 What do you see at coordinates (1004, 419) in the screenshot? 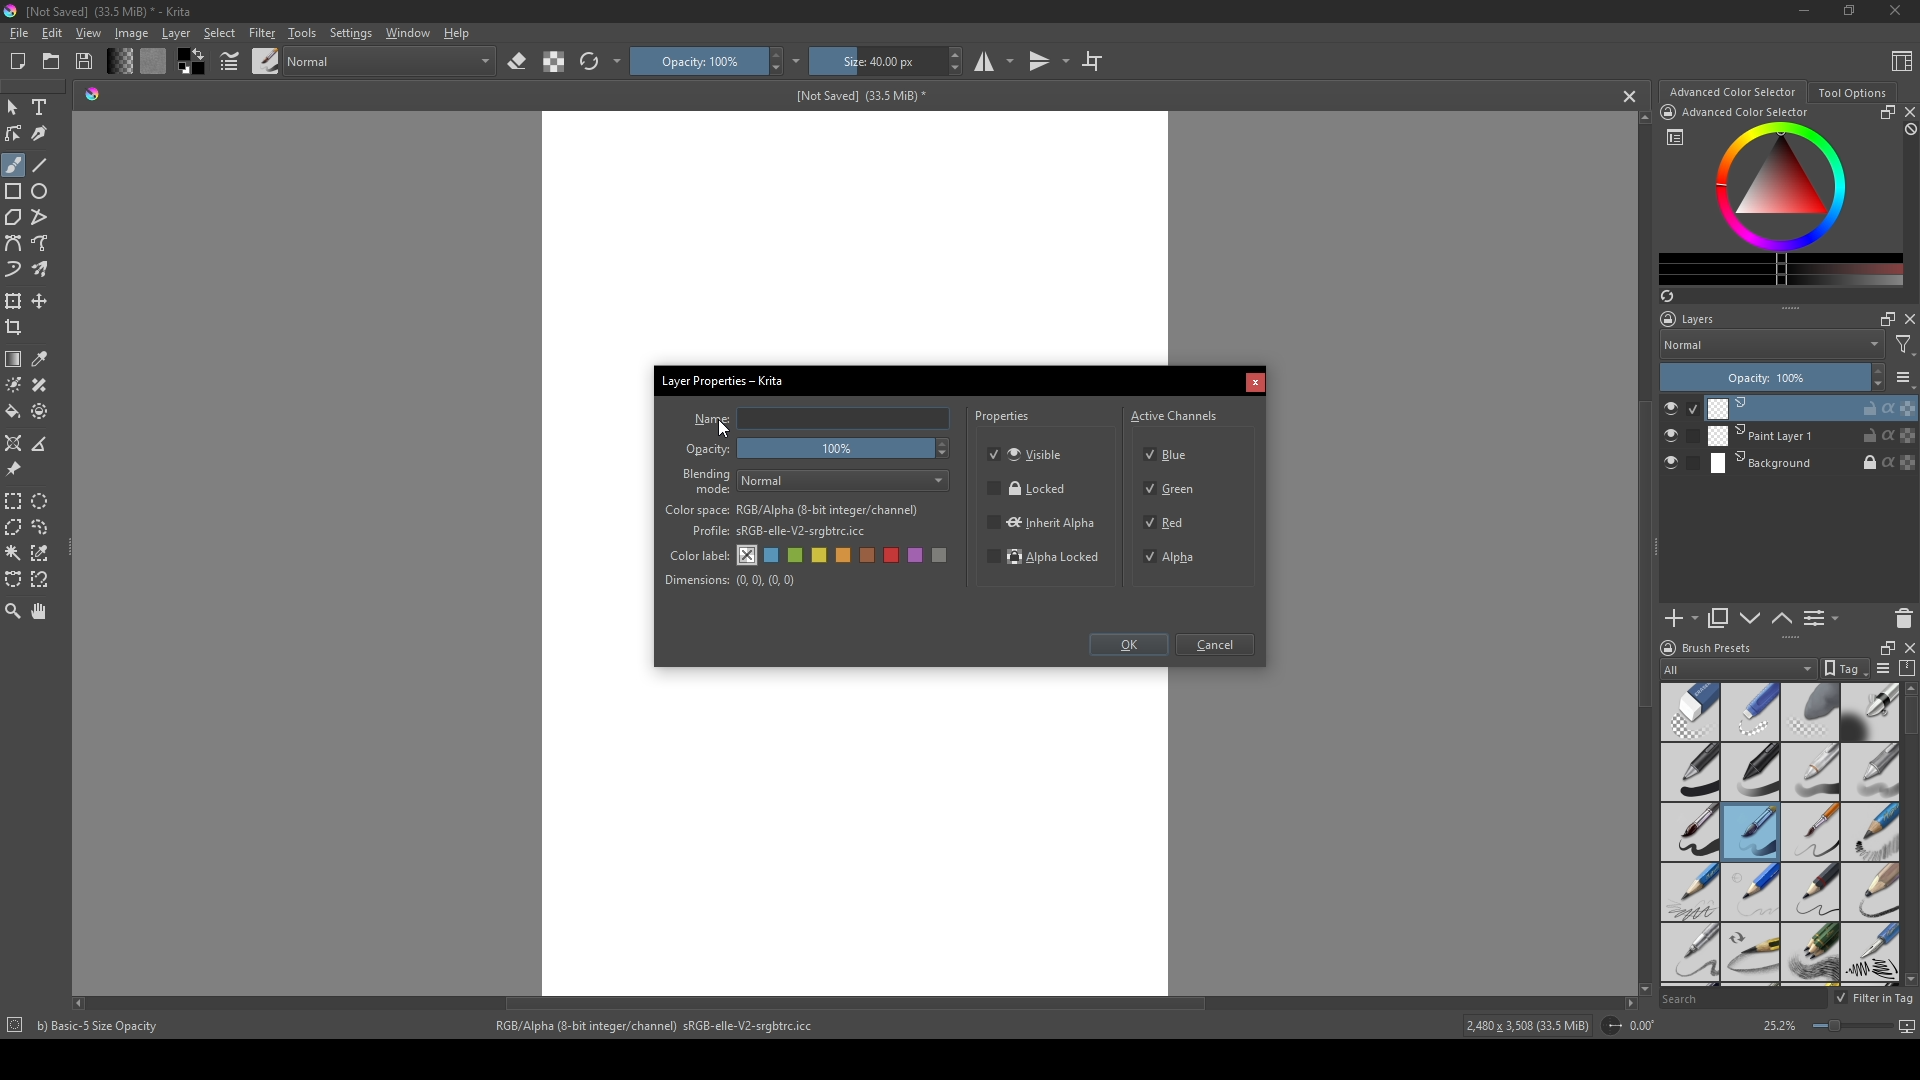
I see `properties` at bounding box center [1004, 419].